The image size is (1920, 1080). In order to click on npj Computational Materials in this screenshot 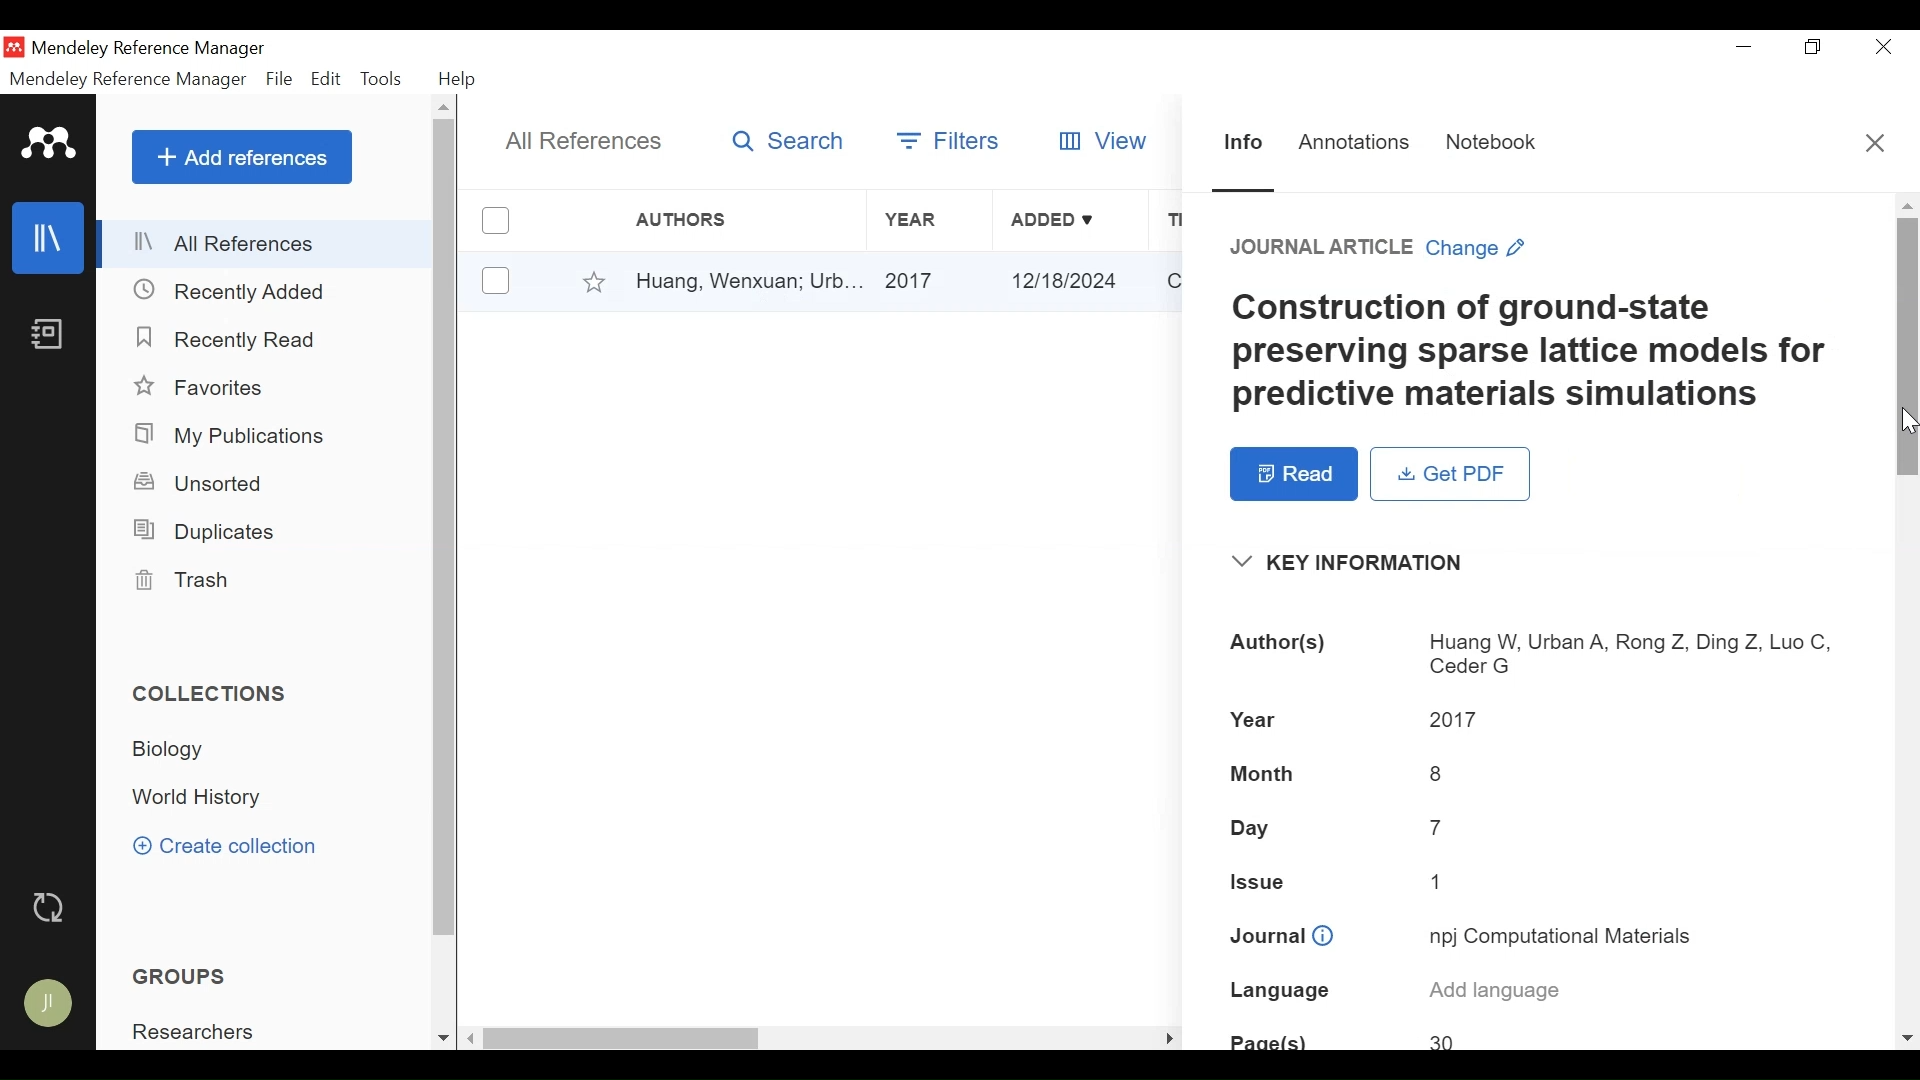, I will do `click(1568, 939)`.